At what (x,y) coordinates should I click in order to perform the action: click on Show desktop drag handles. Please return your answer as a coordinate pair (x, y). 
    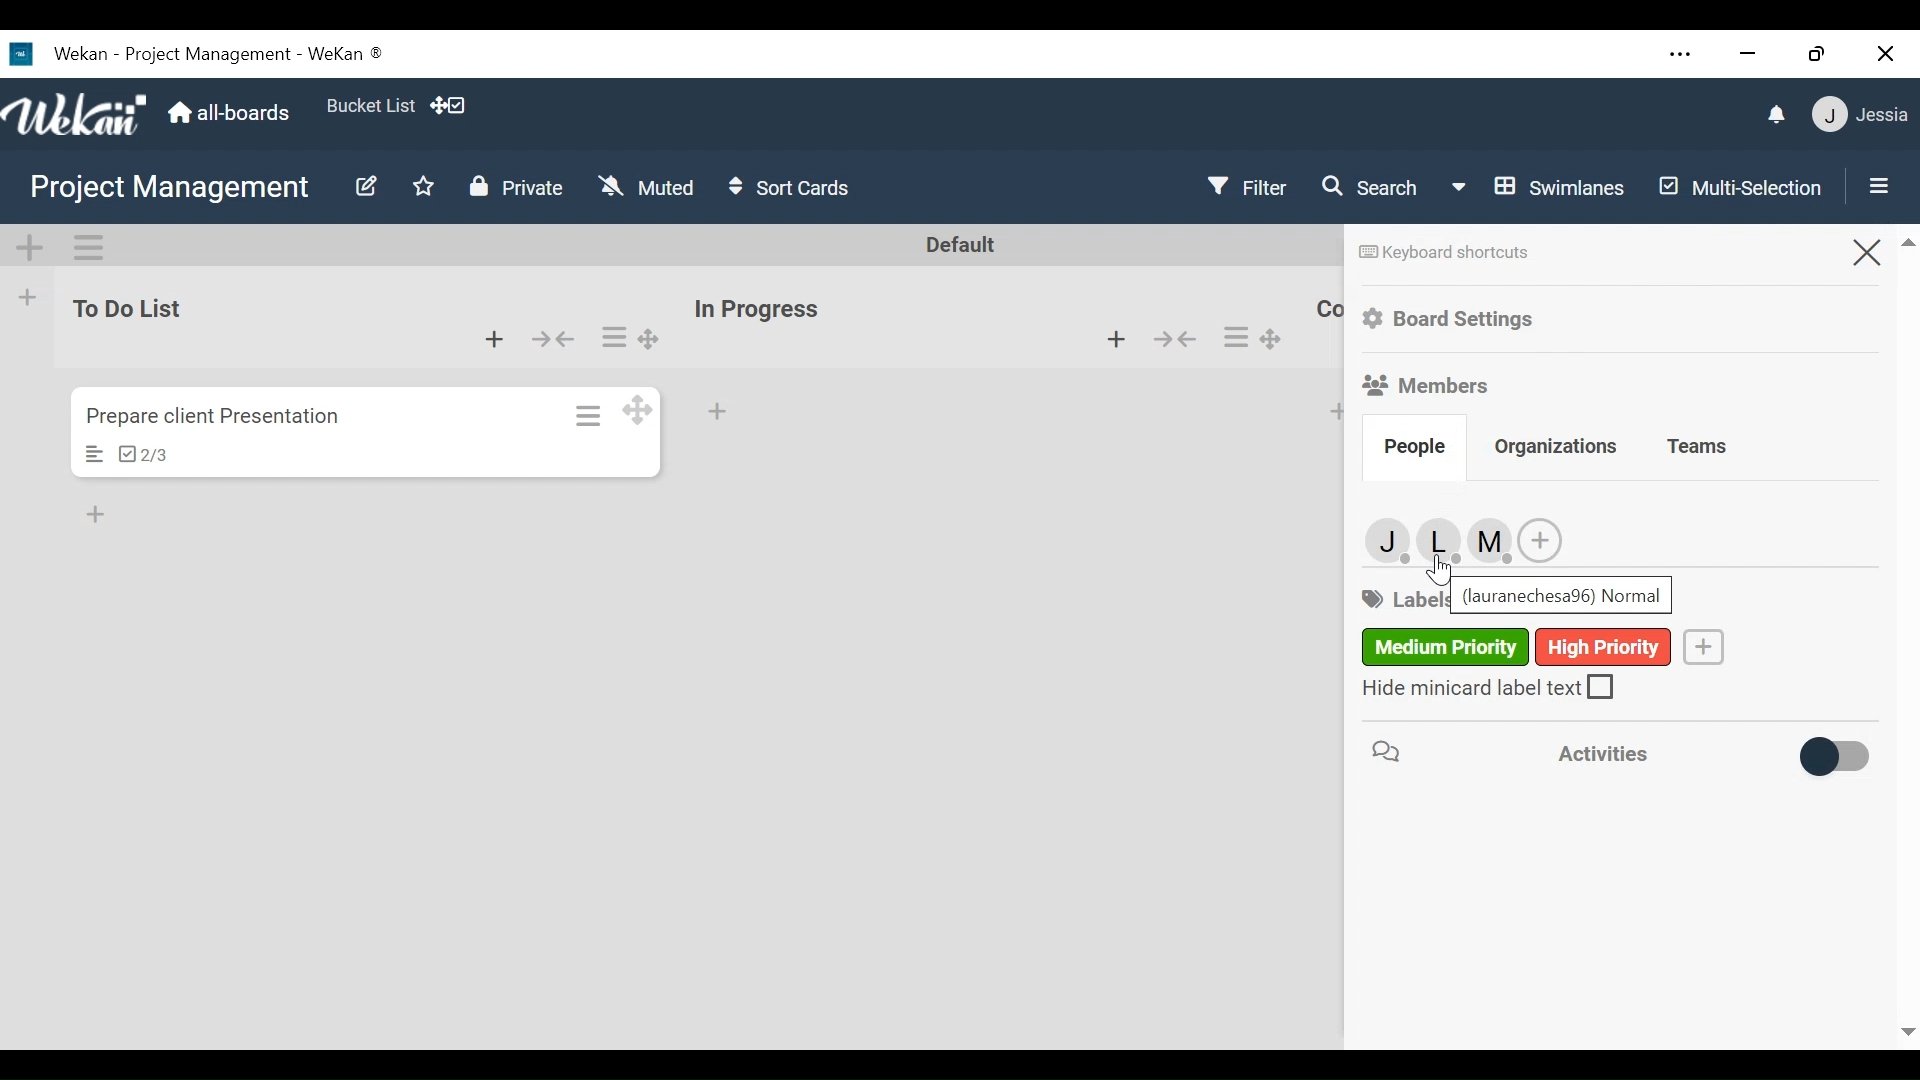
    Looking at the image, I should click on (453, 107).